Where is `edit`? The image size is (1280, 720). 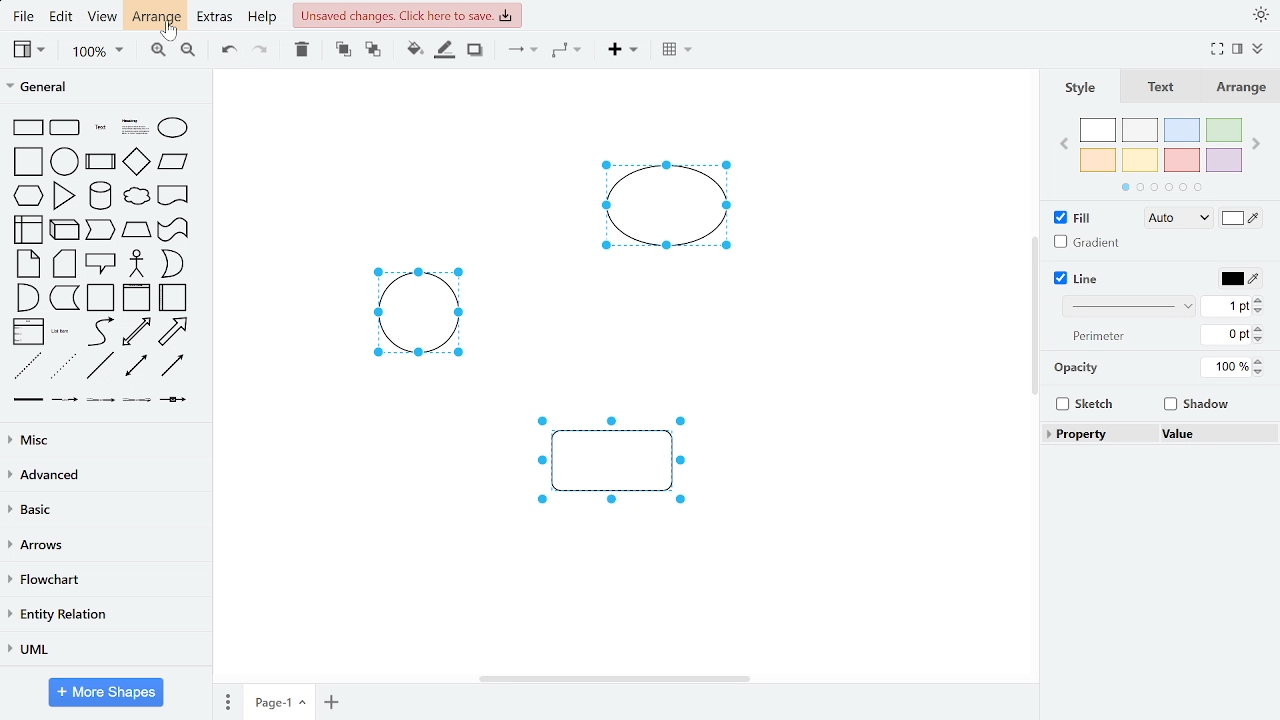
edit is located at coordinates (64, 18).